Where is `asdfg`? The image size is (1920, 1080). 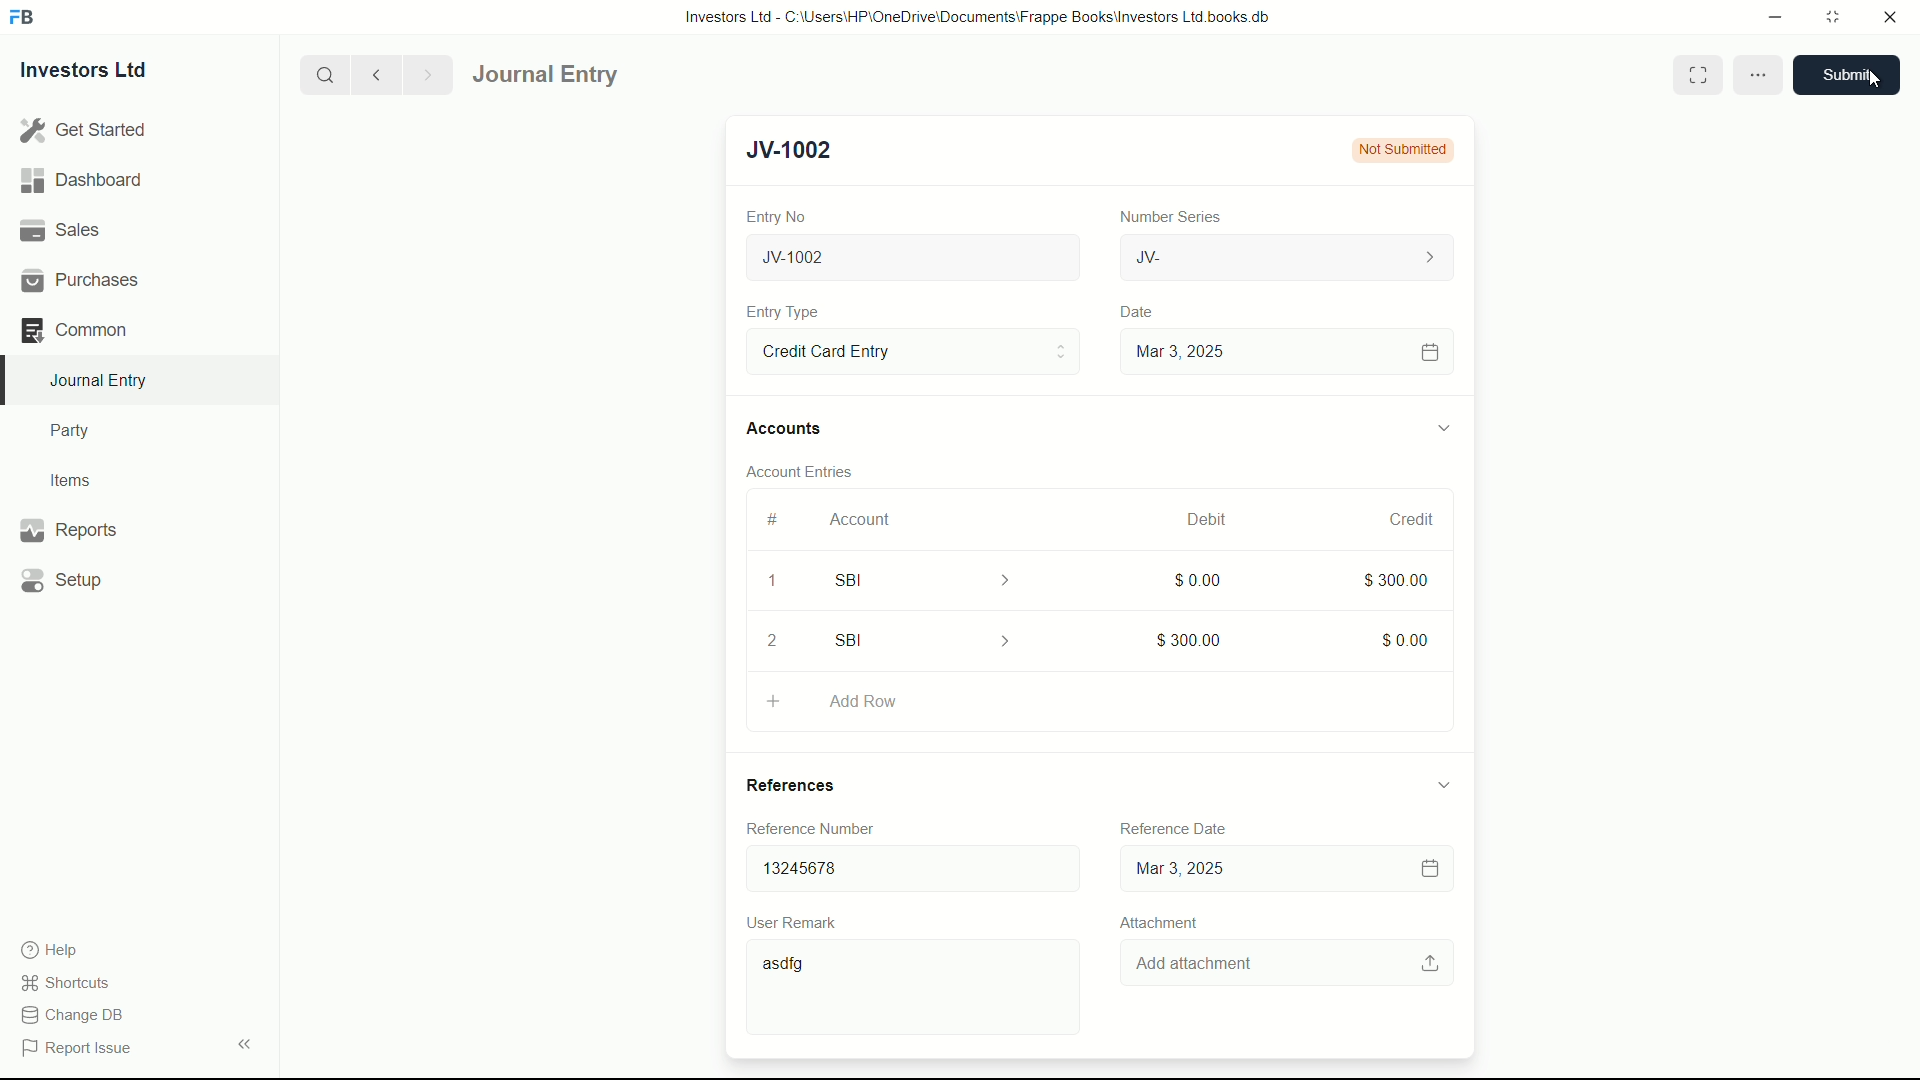
asdfg is located at coordinates (917, 991).